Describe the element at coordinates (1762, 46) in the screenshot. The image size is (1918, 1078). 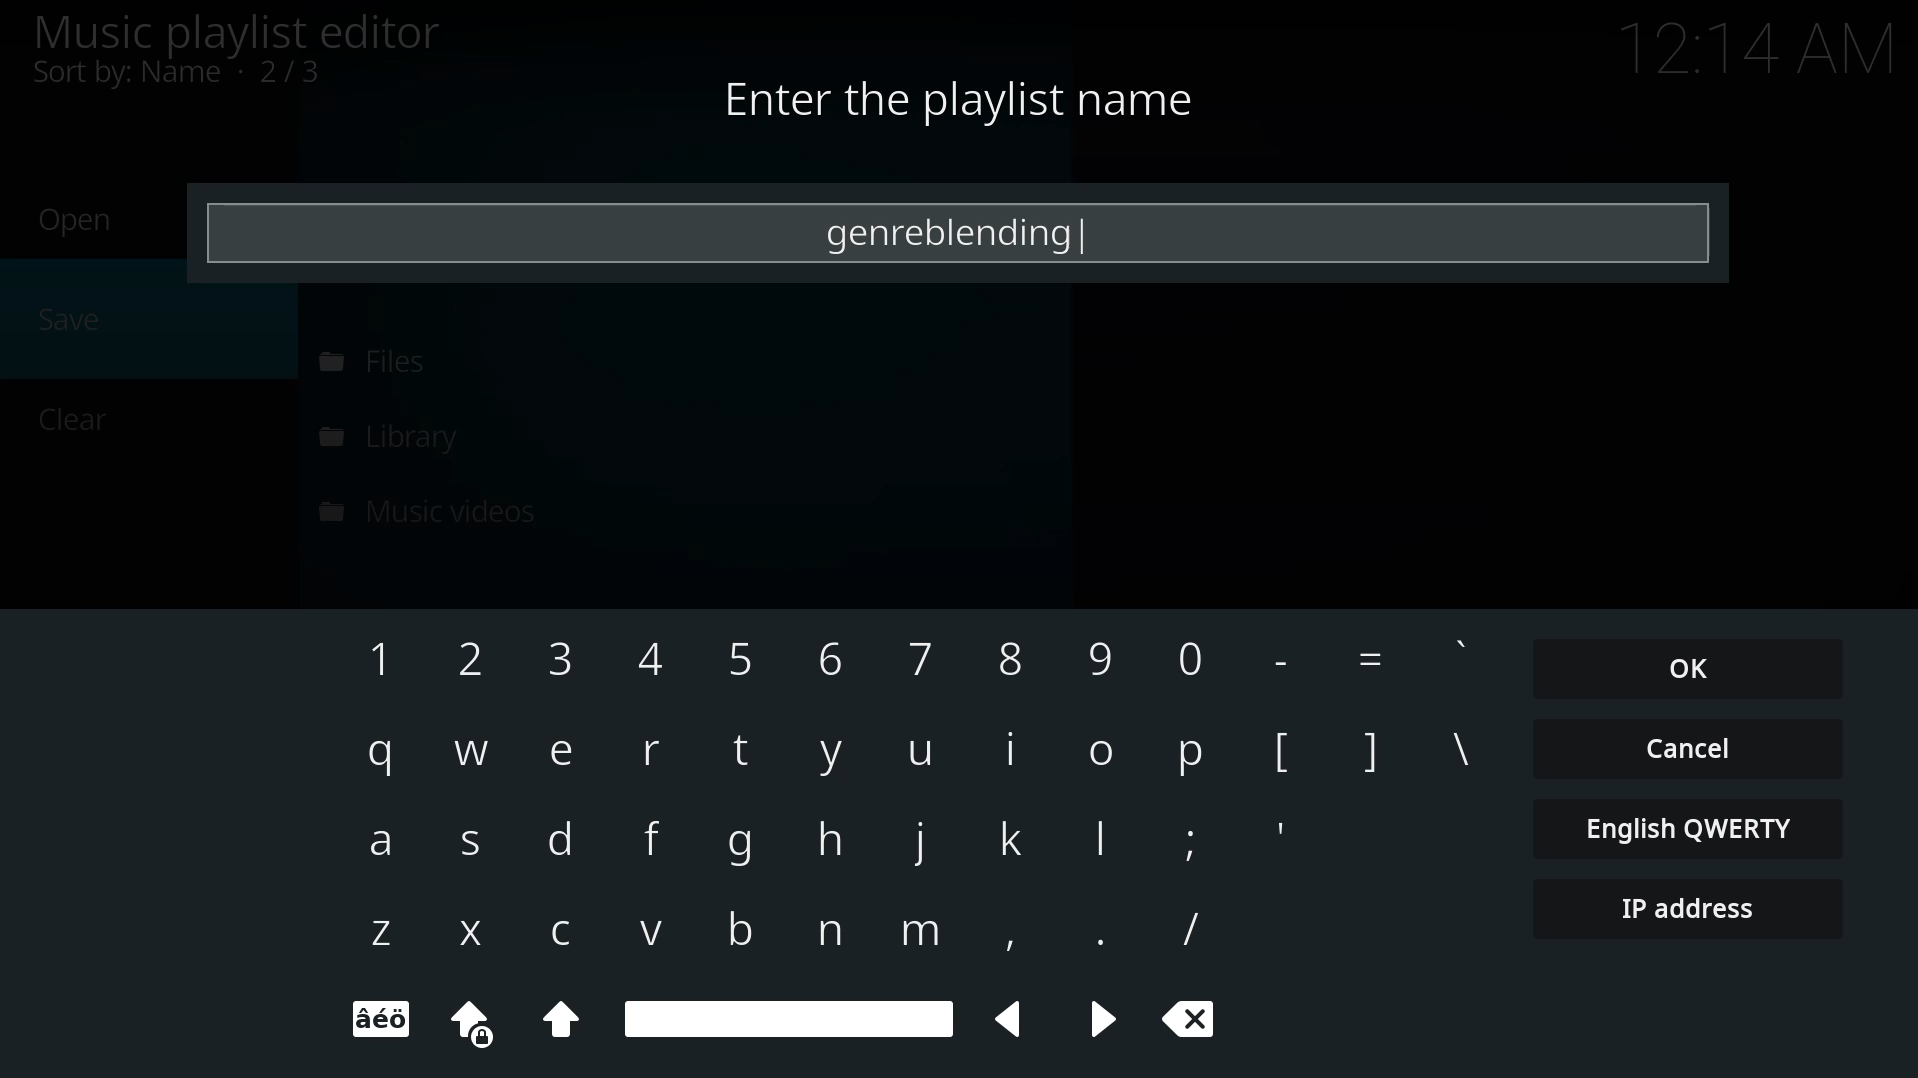
I see `time` at that location.